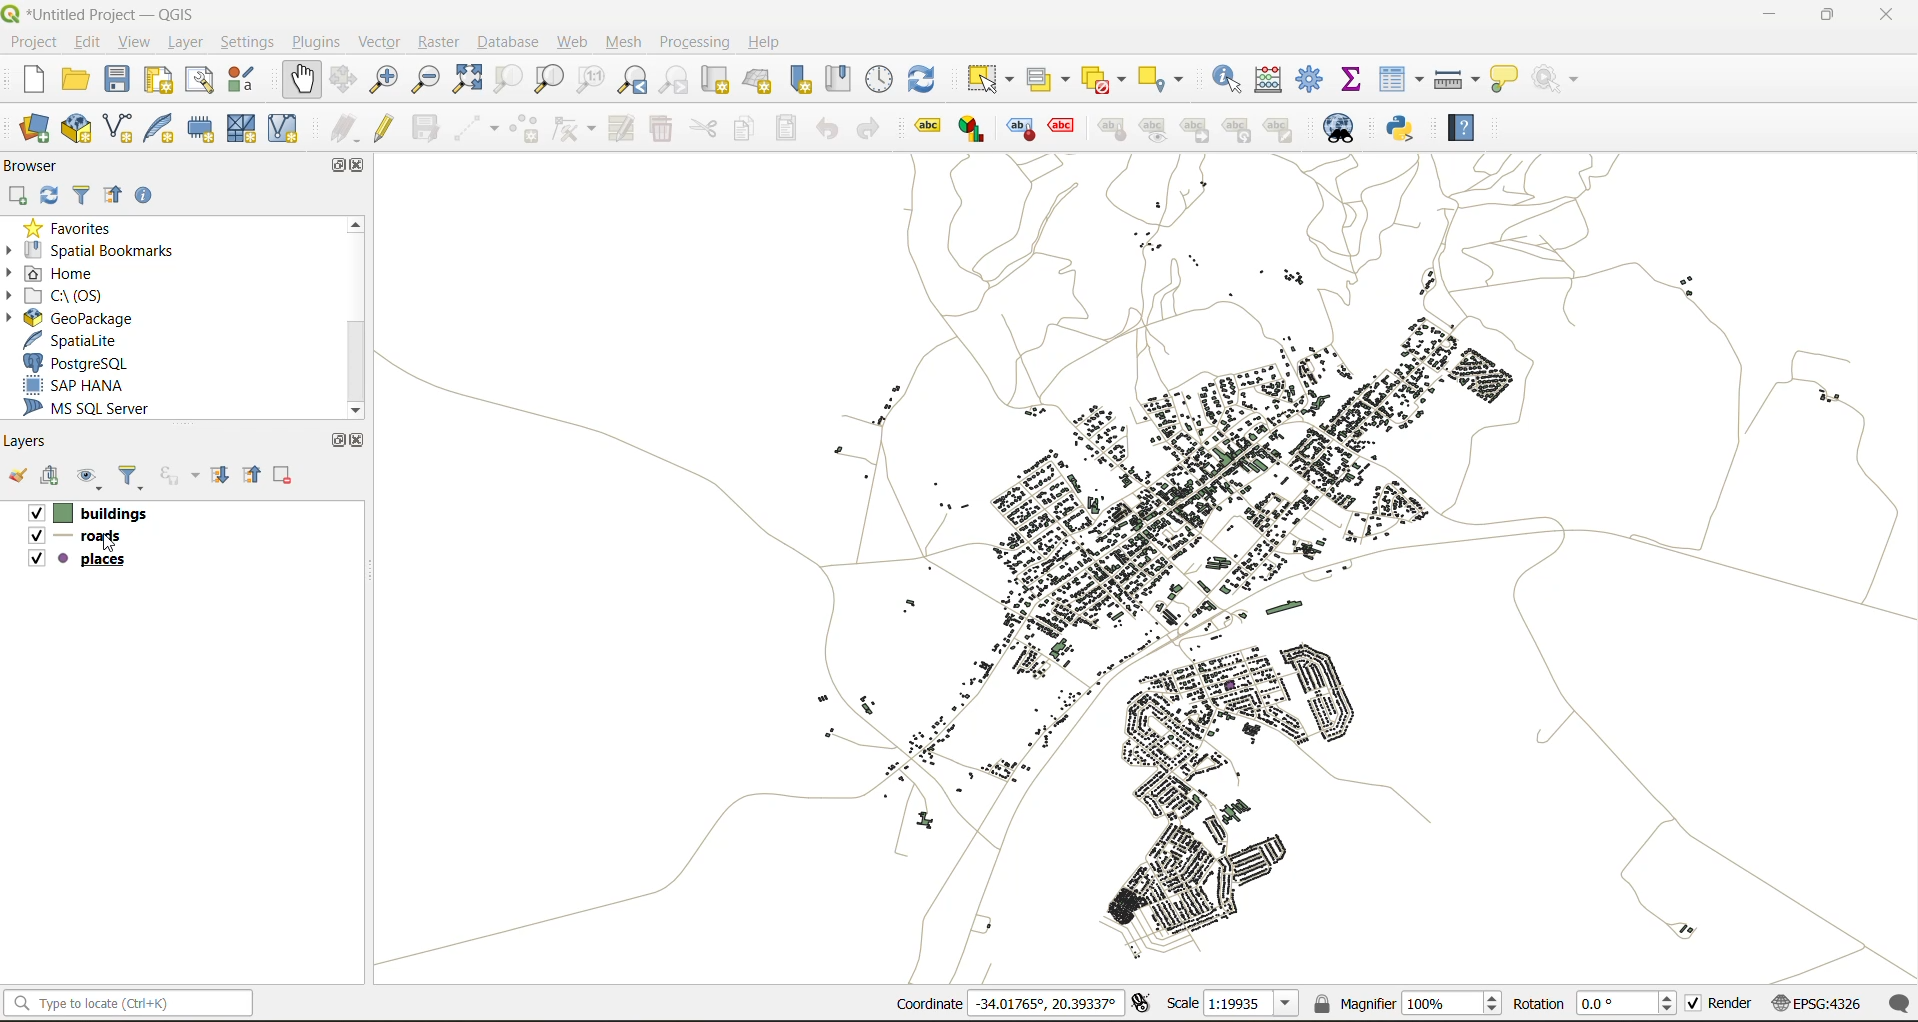 This screenshot has width=1918, height=1022. I want to click on close, so click(1887, 15).